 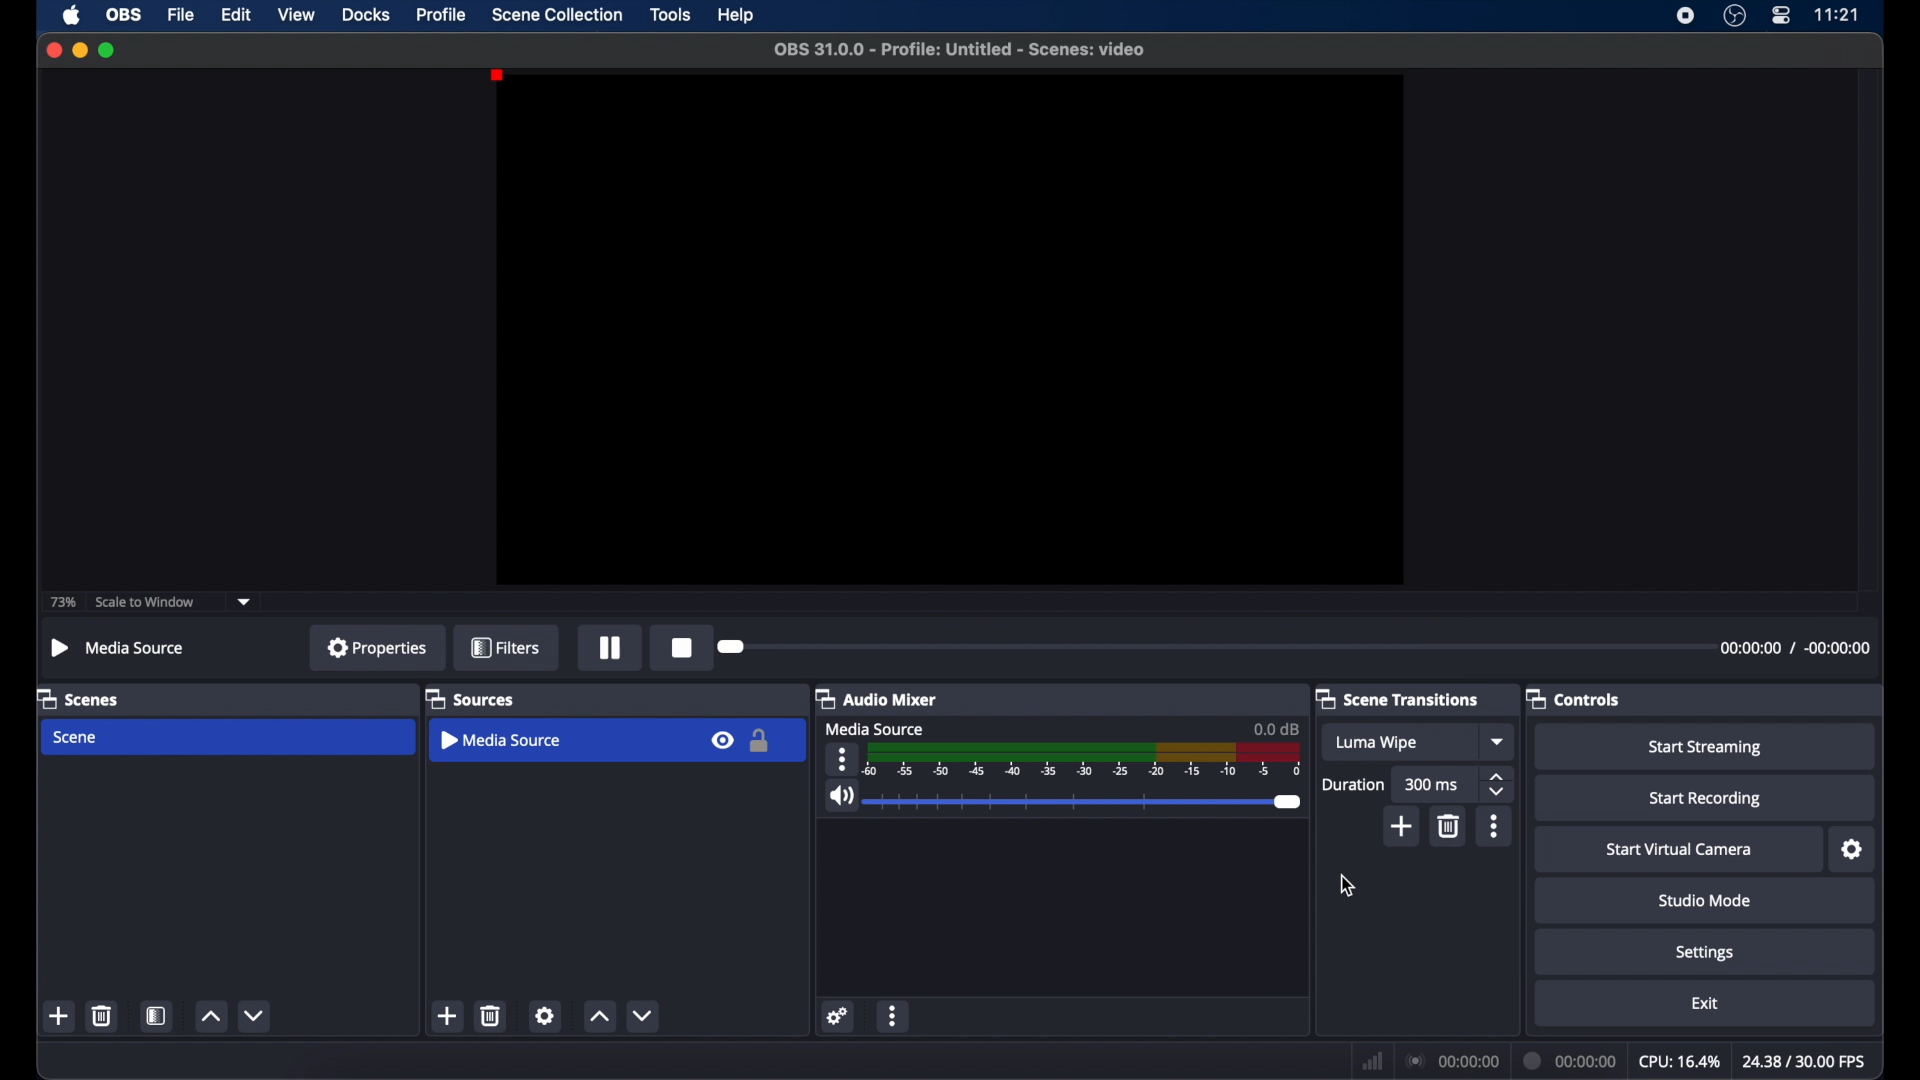 I want to click on duration, so click(x=1355, y=784).